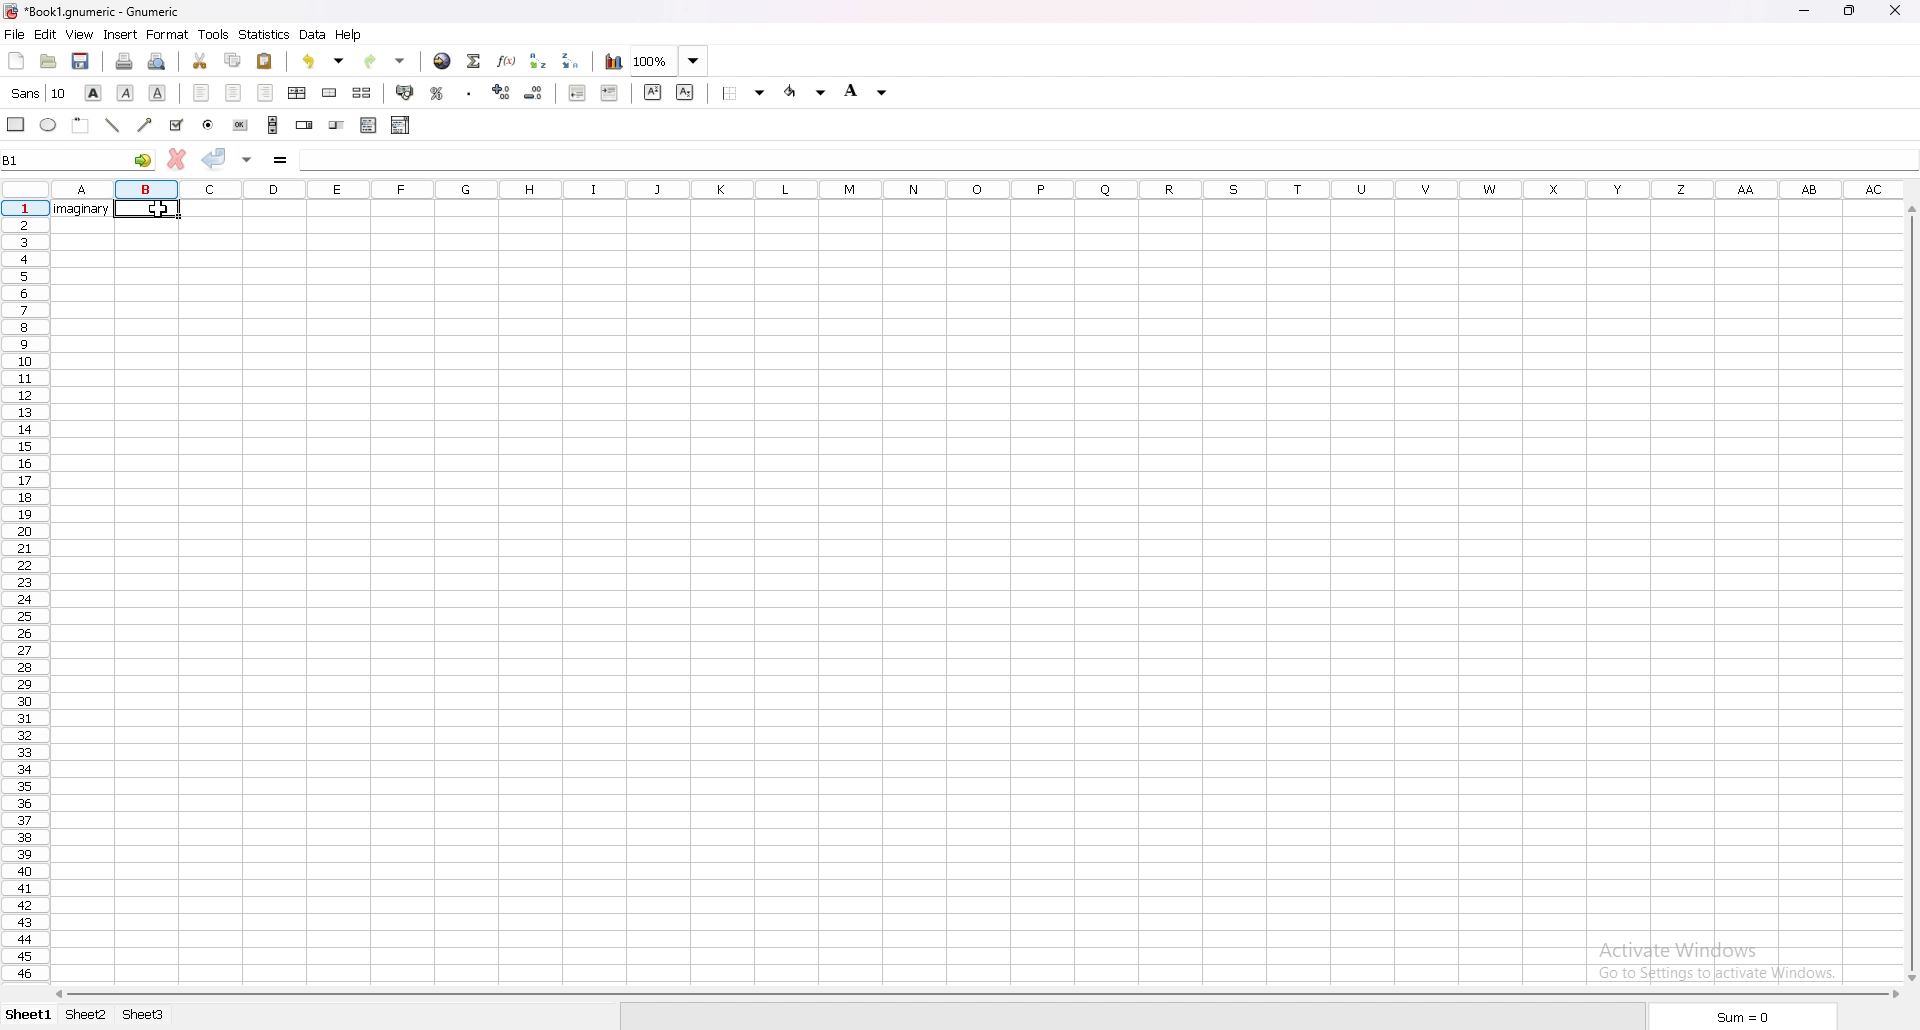 The image size is (1920, 1030). I want to click on superscript, so click(652, 91).